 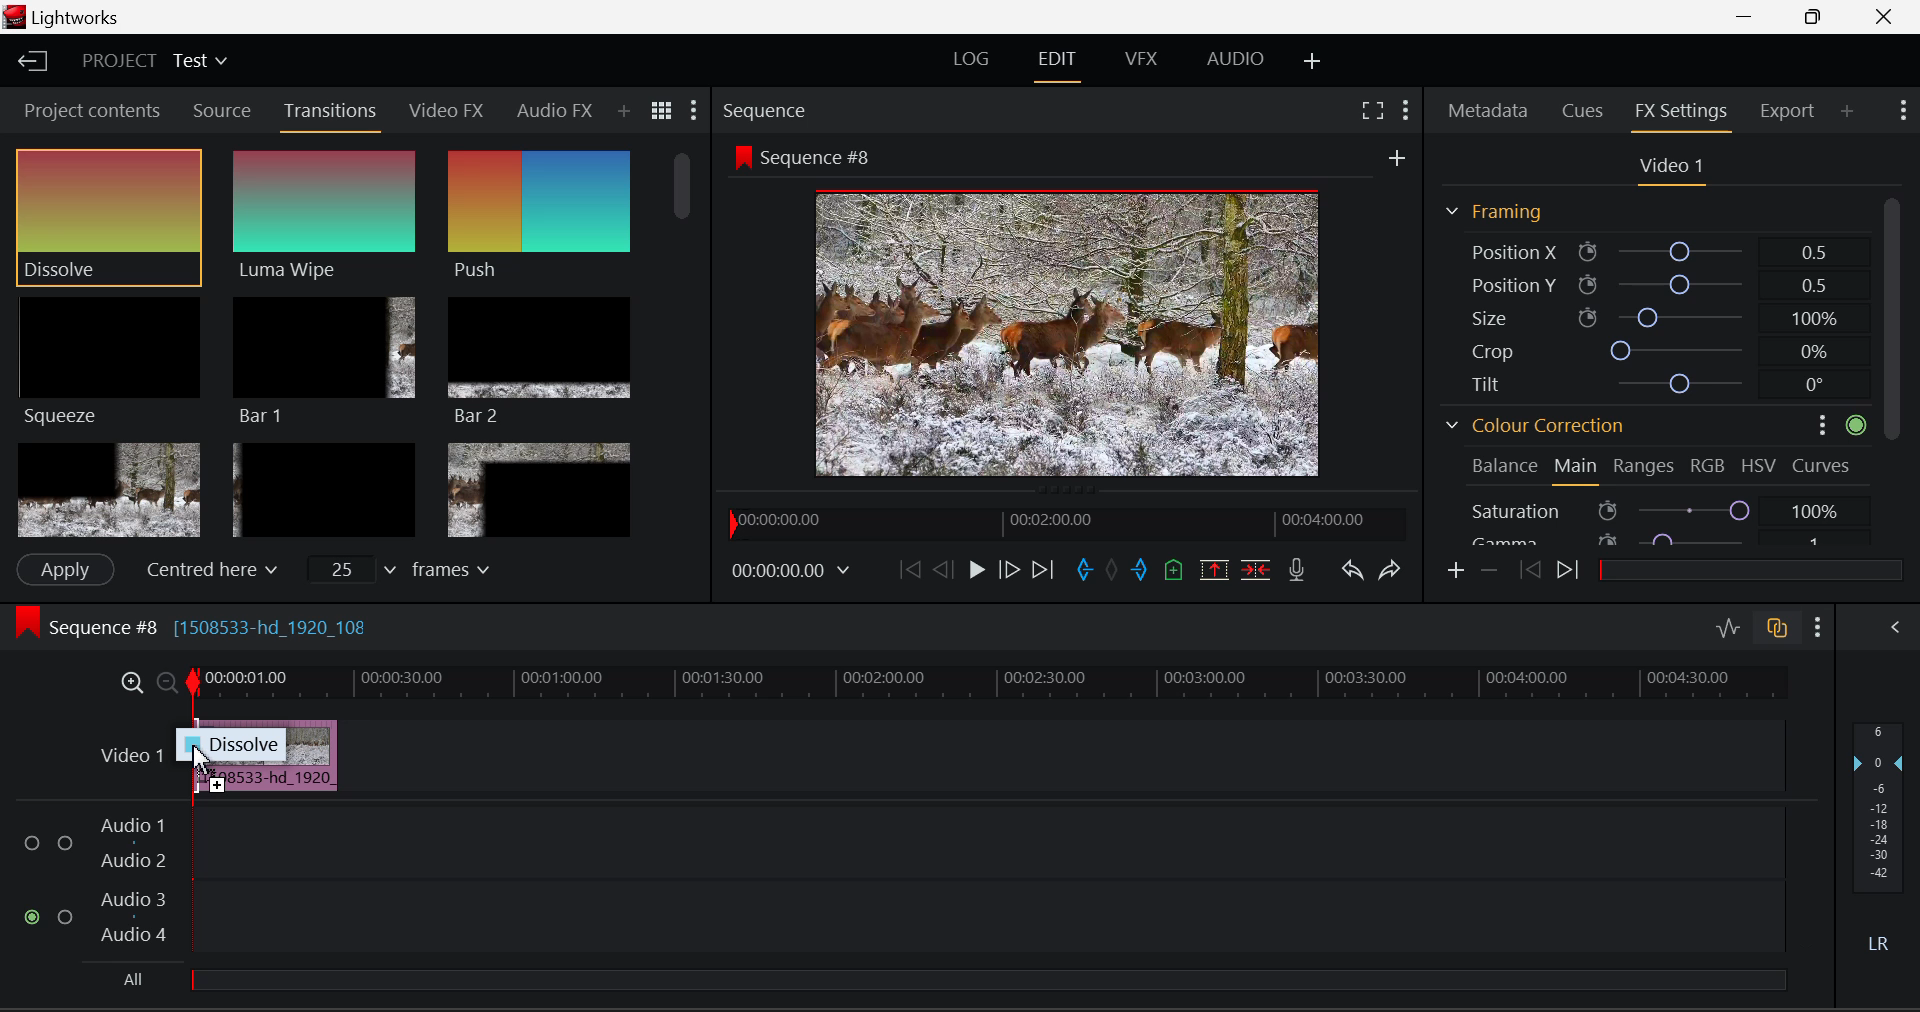 What do you see at coordinates (1906, 110) in the screenshot?
I see `Show Settings` at bounding box center [1906, 110].